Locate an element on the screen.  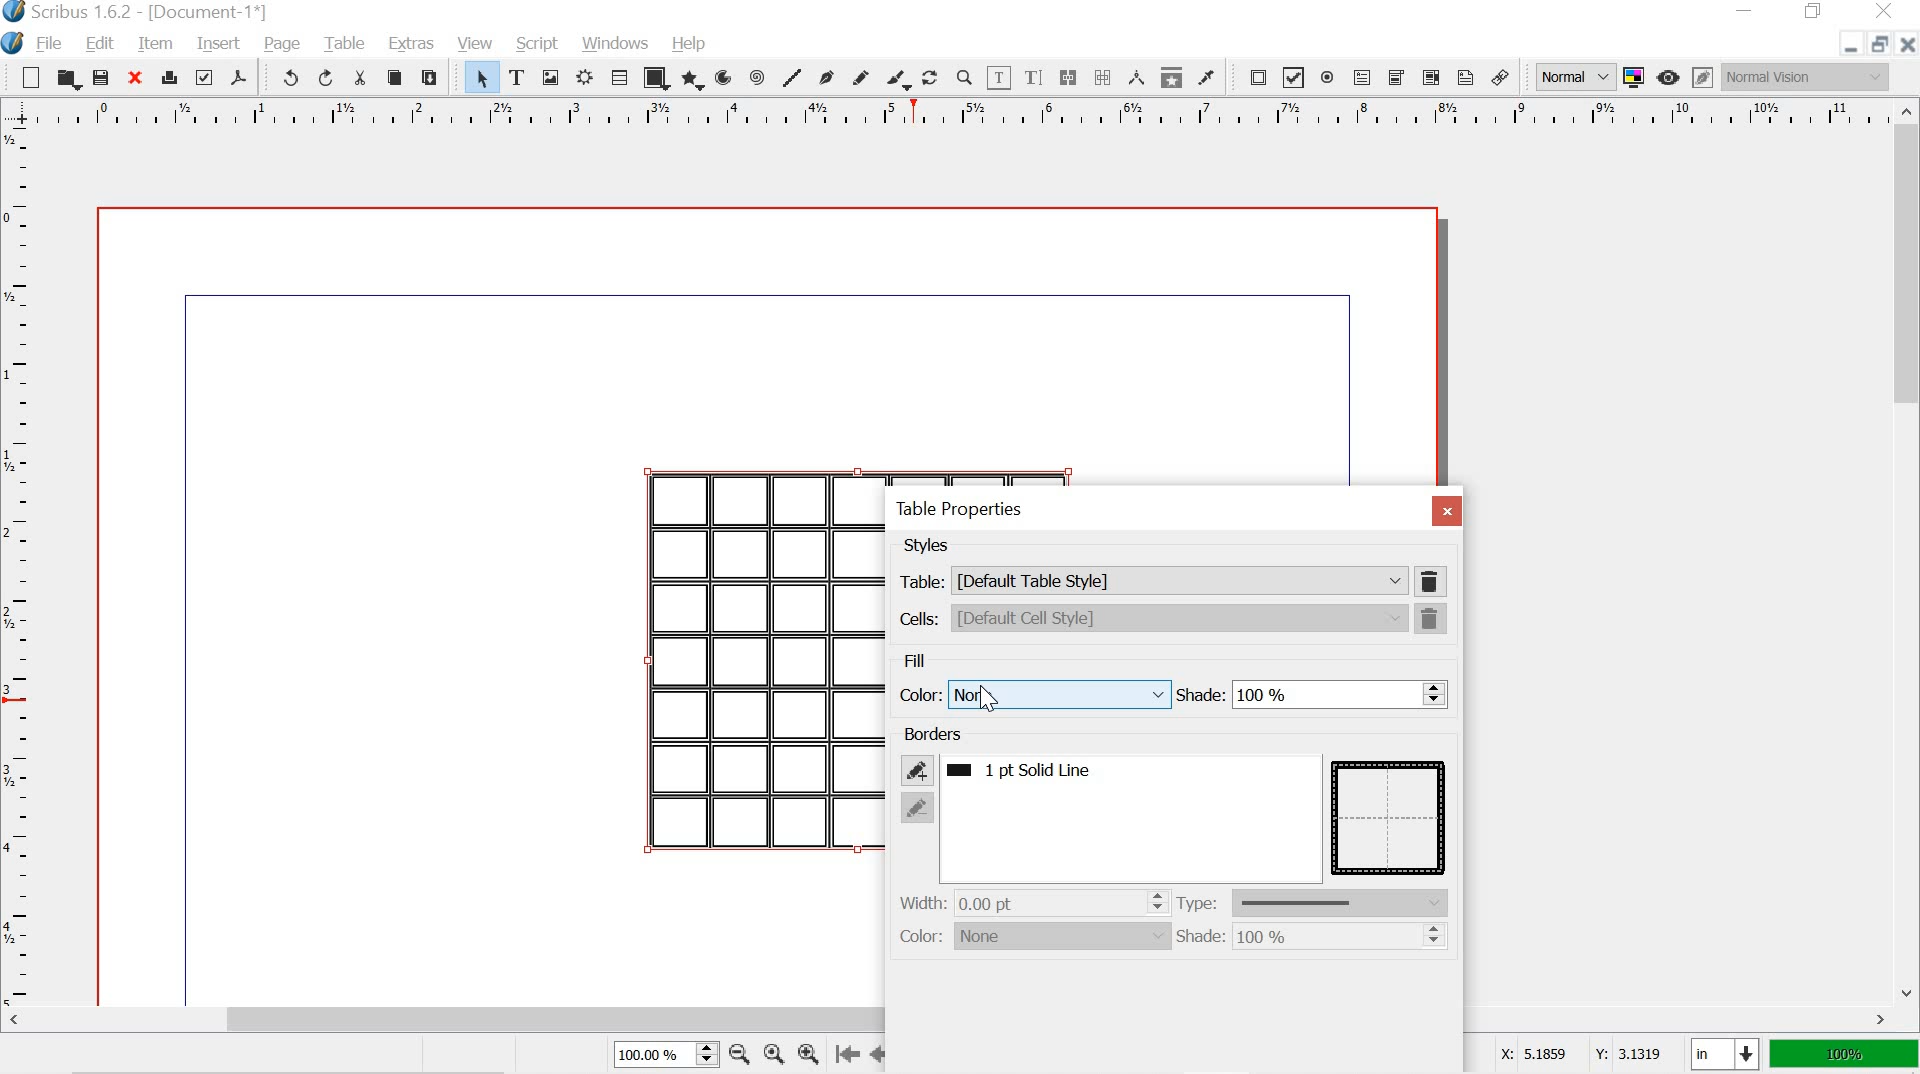
styles is located at coordinates (929, 546).